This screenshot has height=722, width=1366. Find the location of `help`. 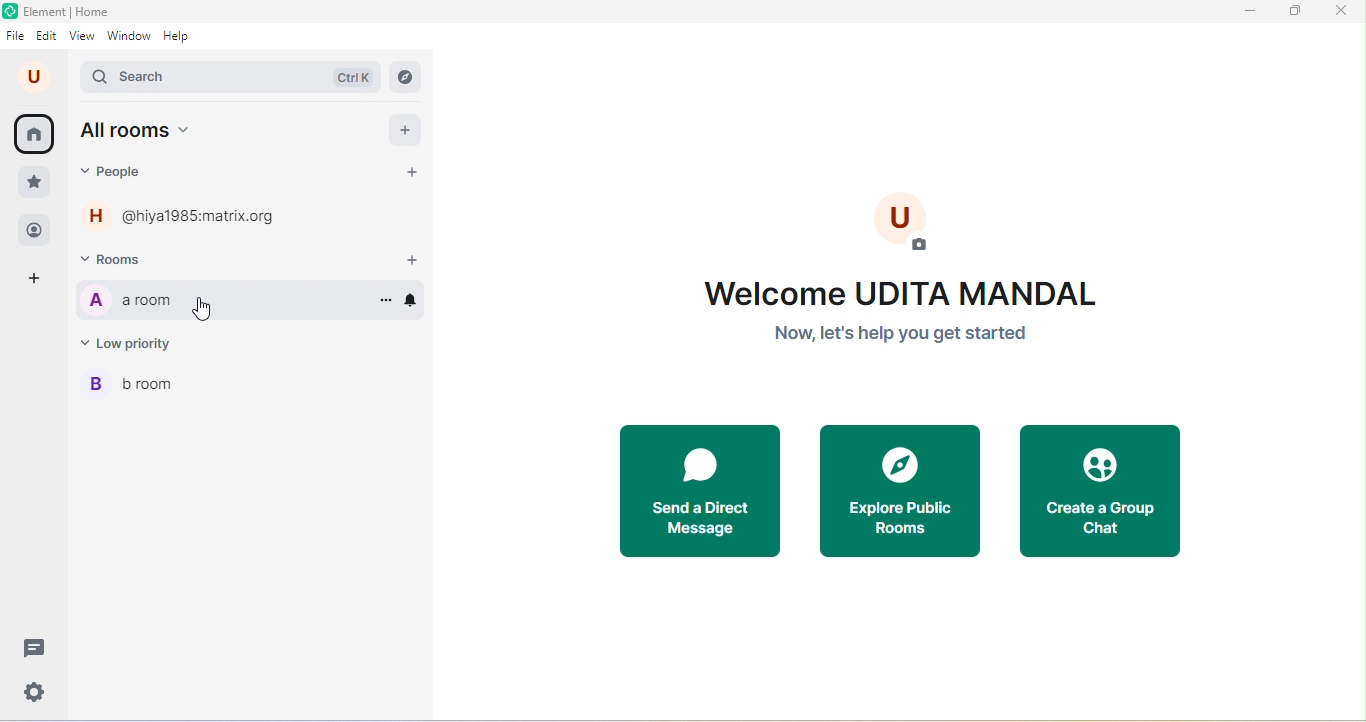

help is located at coordinates (177, 37).